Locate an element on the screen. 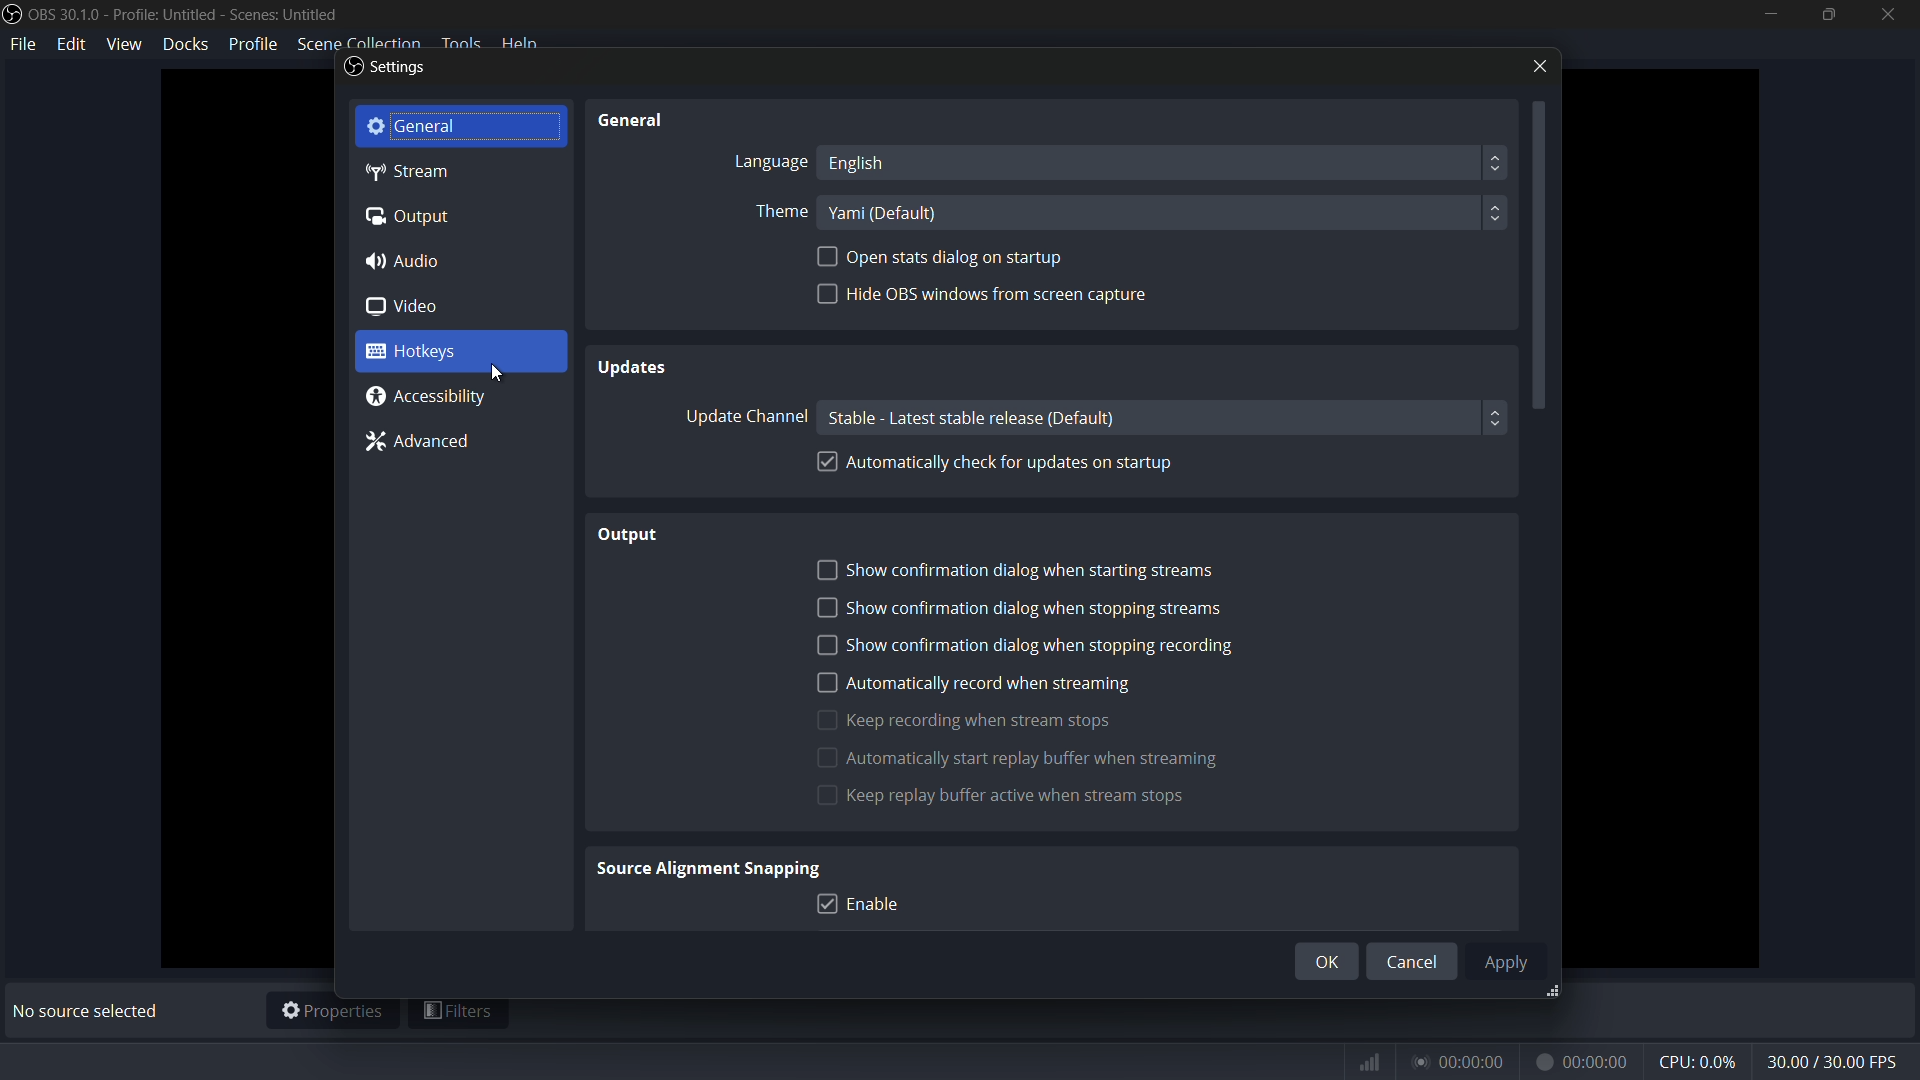 The width and height of the screenshot is (1920, 1080). theme is located at coordinates (883, 214).